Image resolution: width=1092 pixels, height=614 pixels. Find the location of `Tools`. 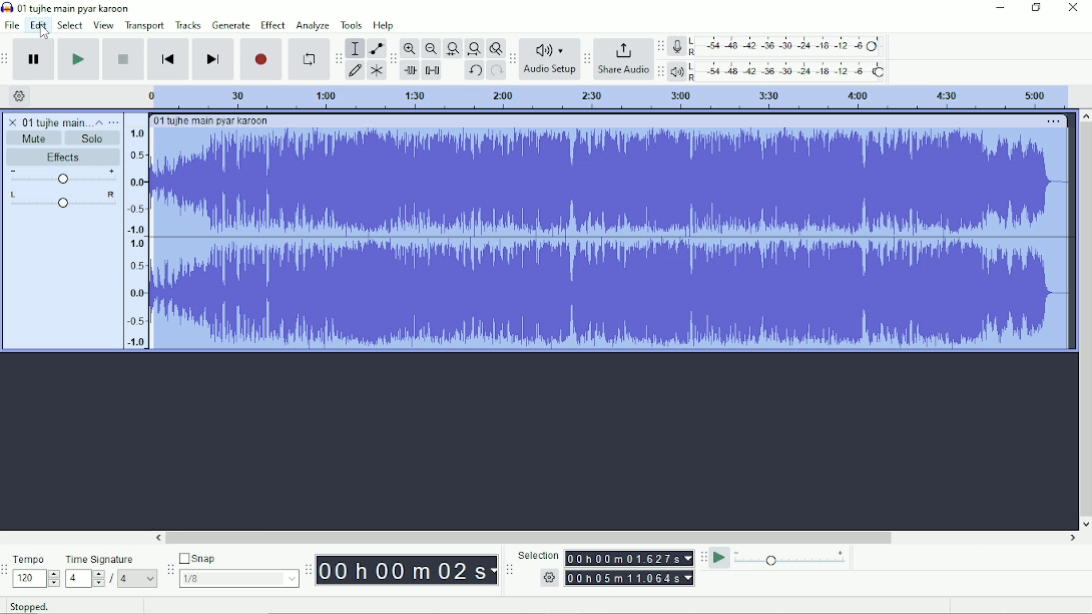

Tools is located at coordinates (351, 25).